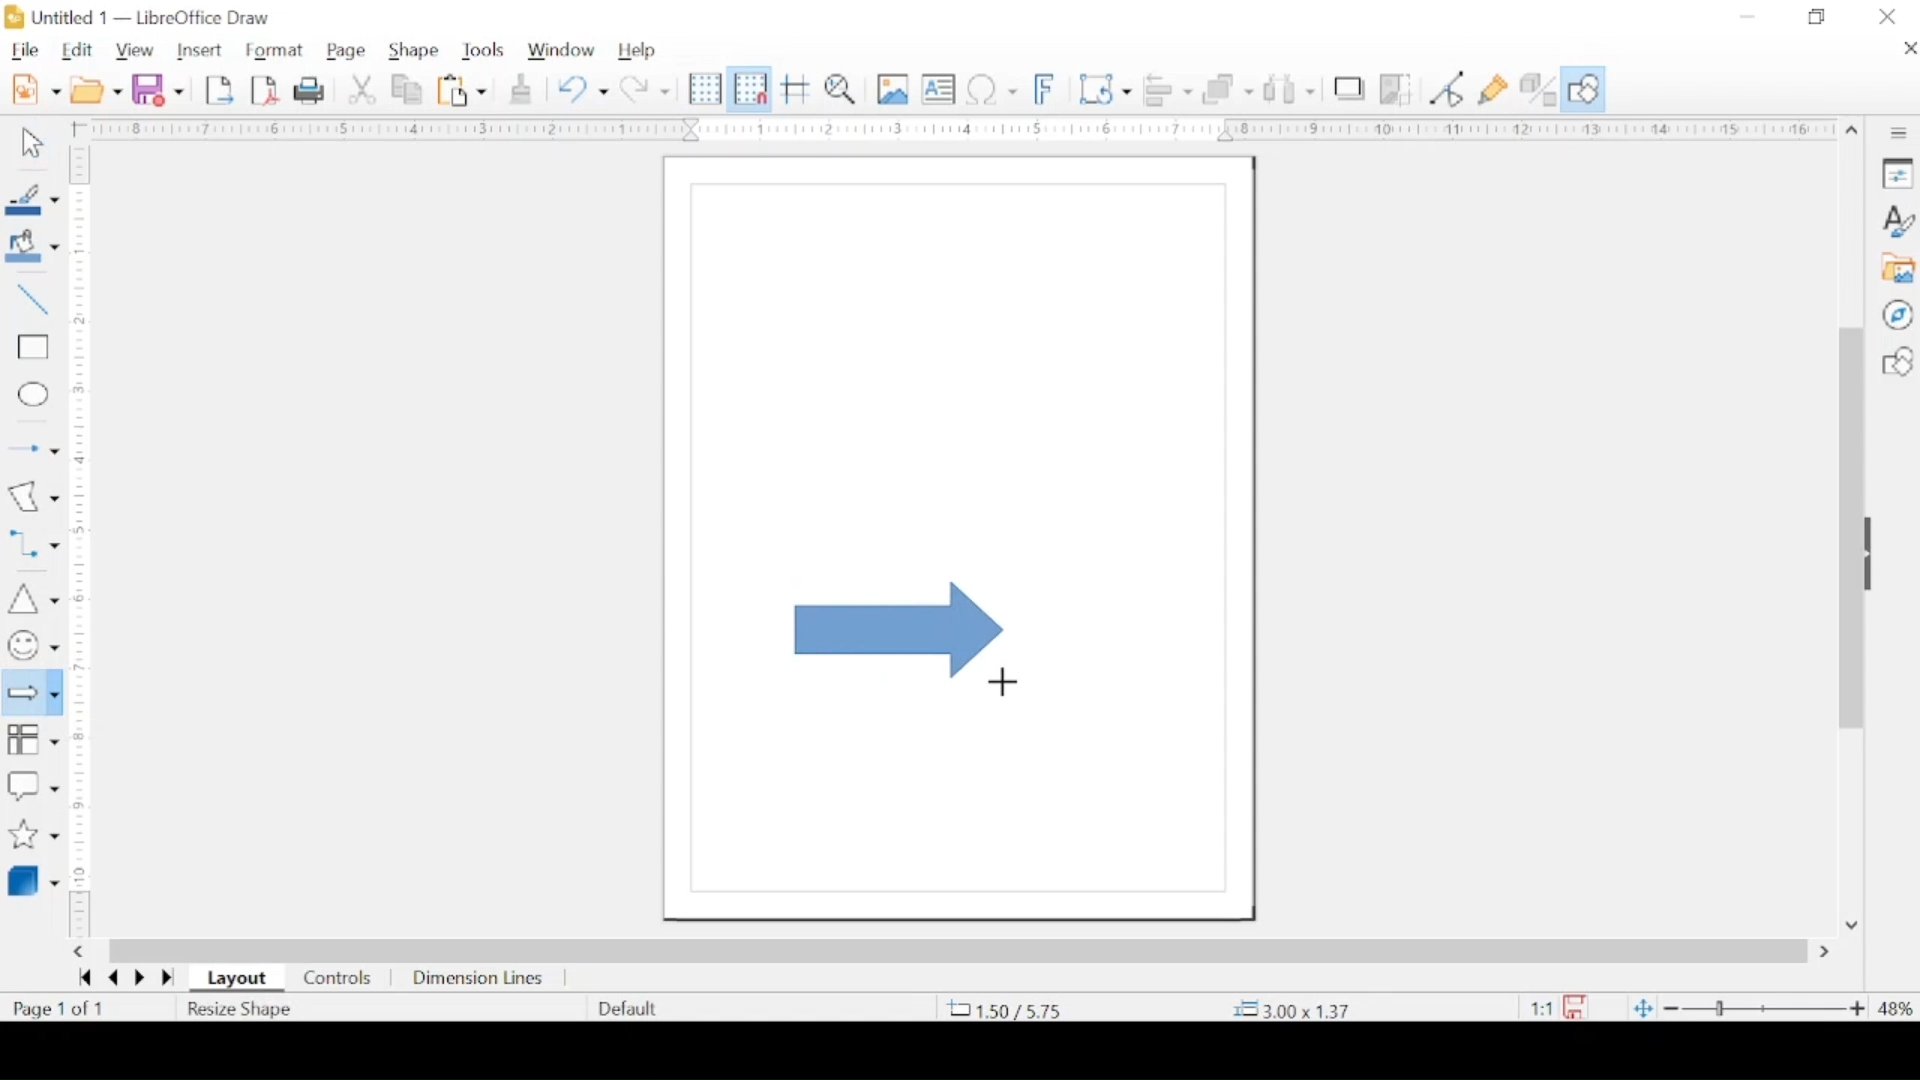  I want to click on close, so click(1889, 17).